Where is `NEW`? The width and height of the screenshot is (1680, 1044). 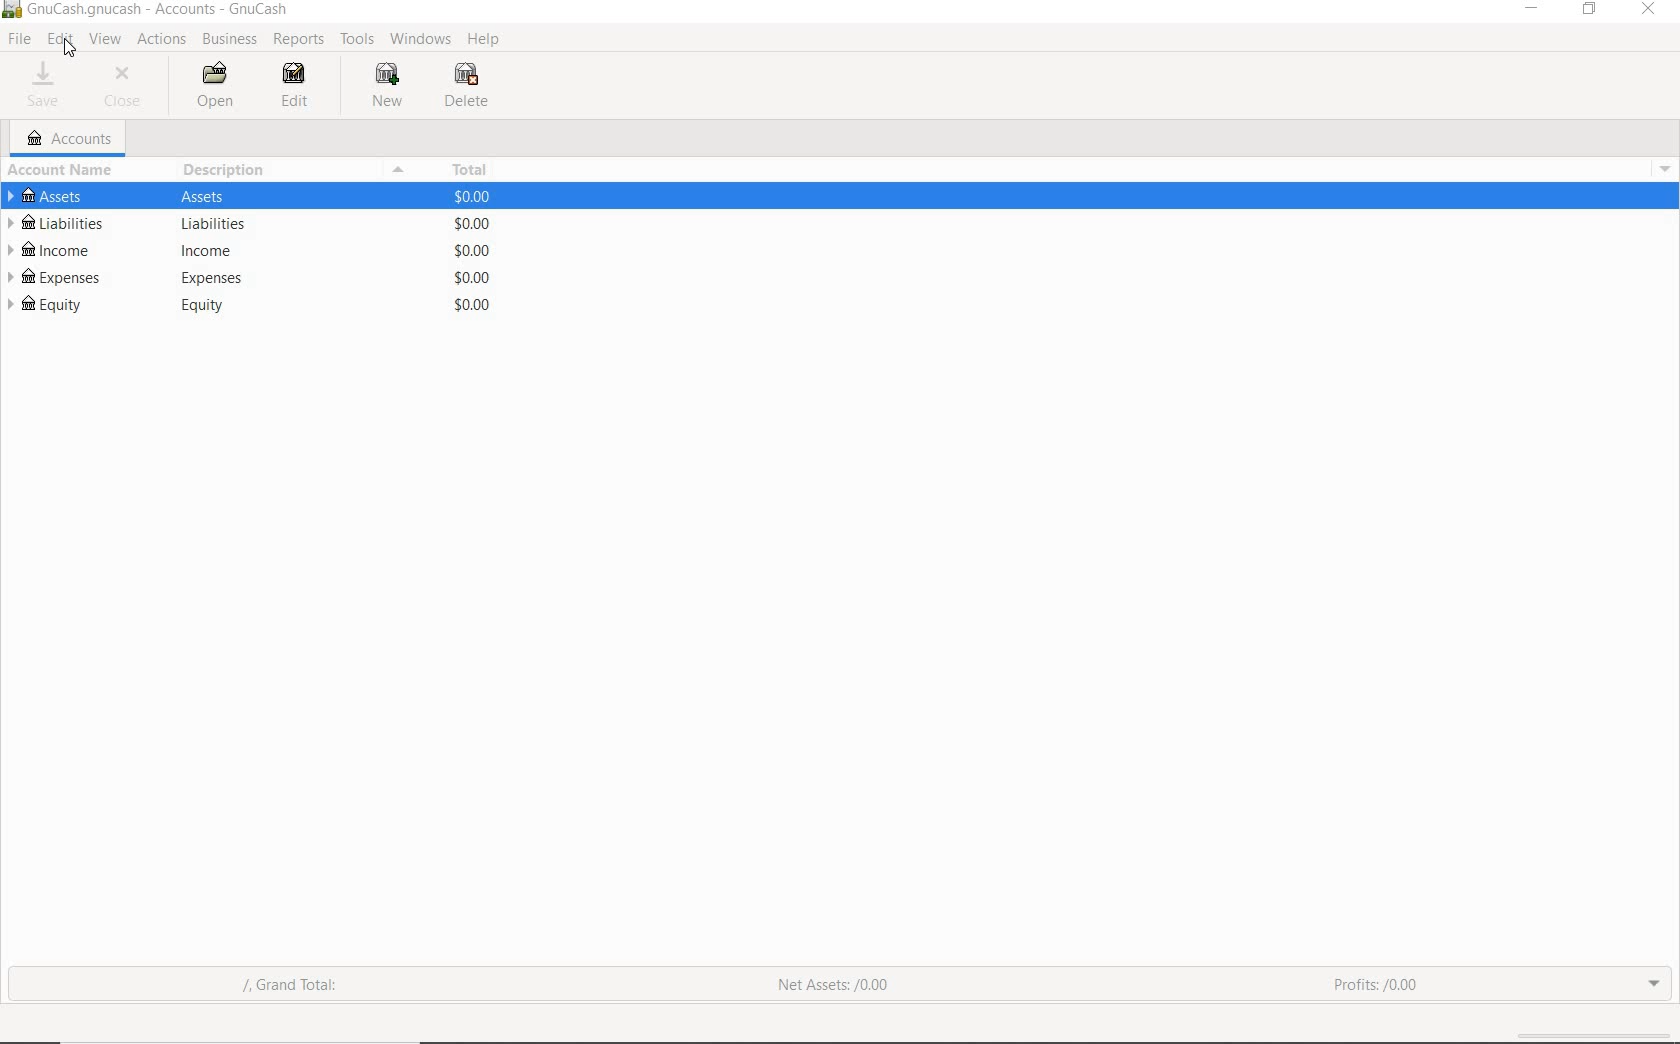 NEW is located at coordinates (388, 86).